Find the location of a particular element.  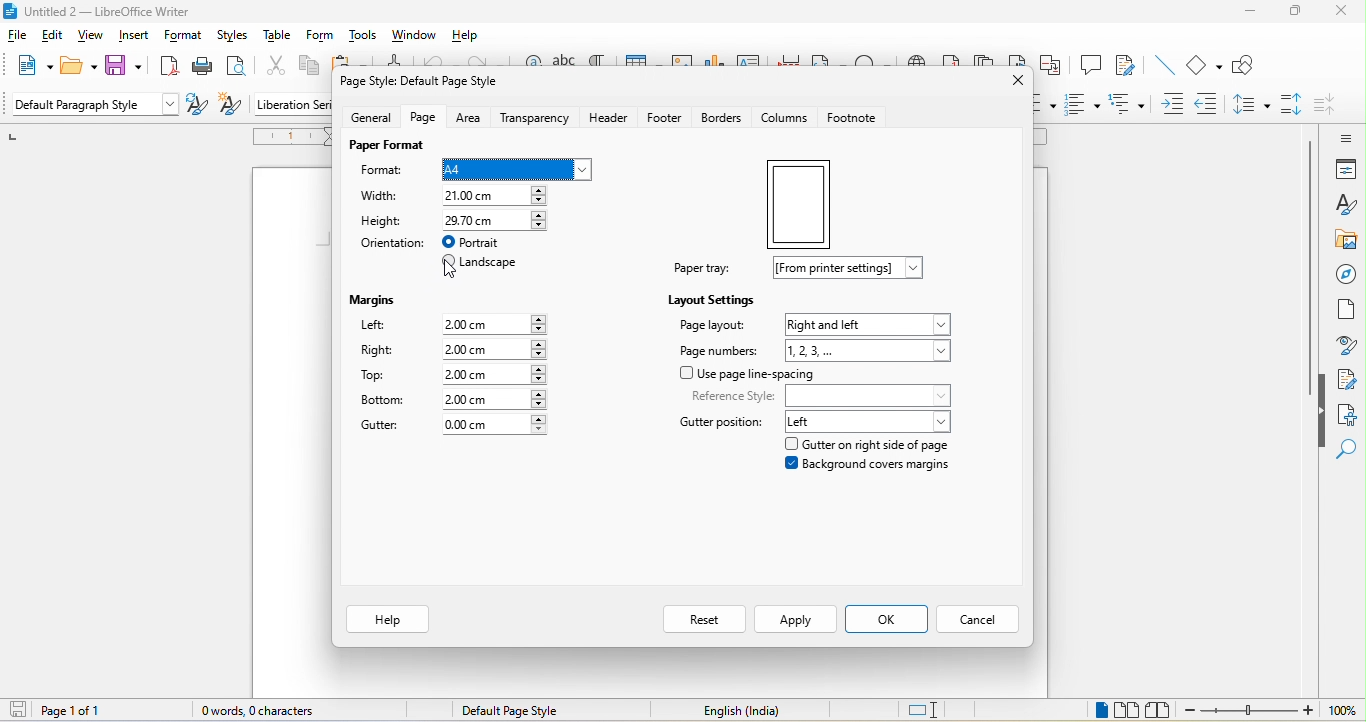

manage changes is located at coordinates (1348, 380).